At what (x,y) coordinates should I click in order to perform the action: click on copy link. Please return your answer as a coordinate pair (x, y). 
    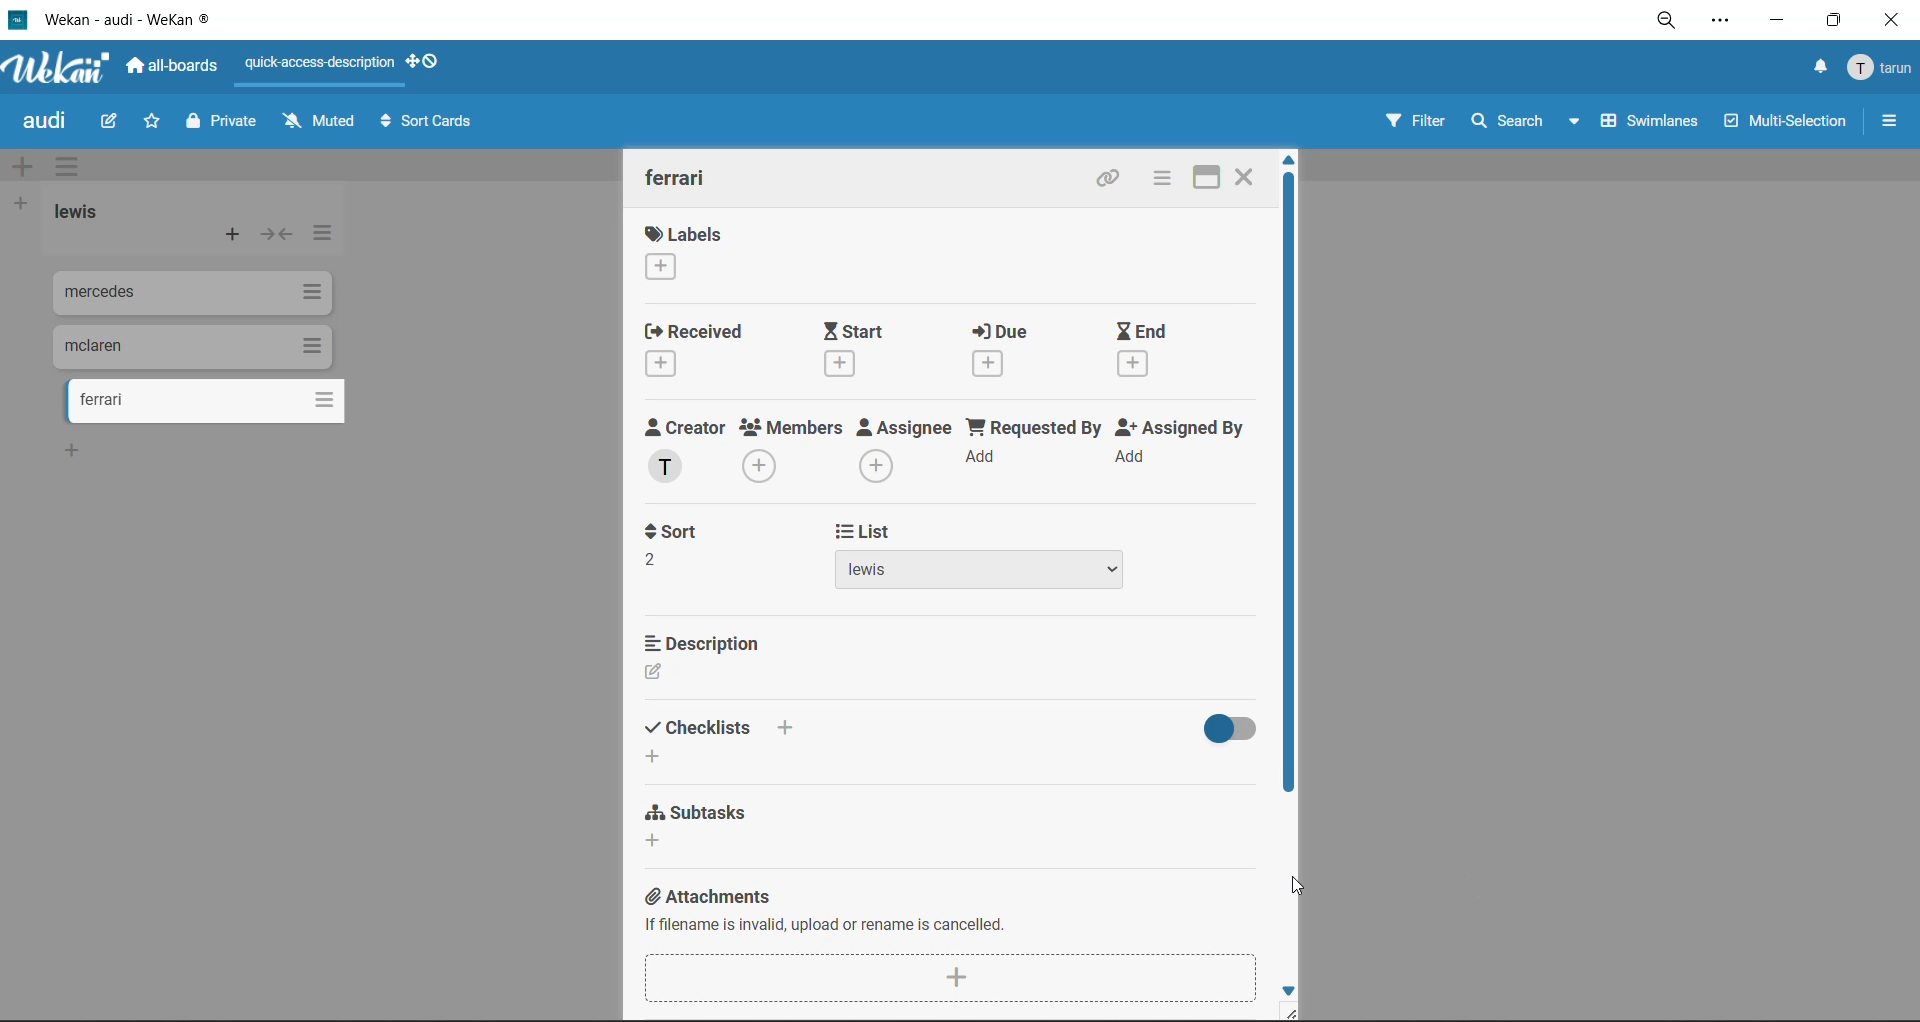
    Looking at the image, I should click on (1107, 181).